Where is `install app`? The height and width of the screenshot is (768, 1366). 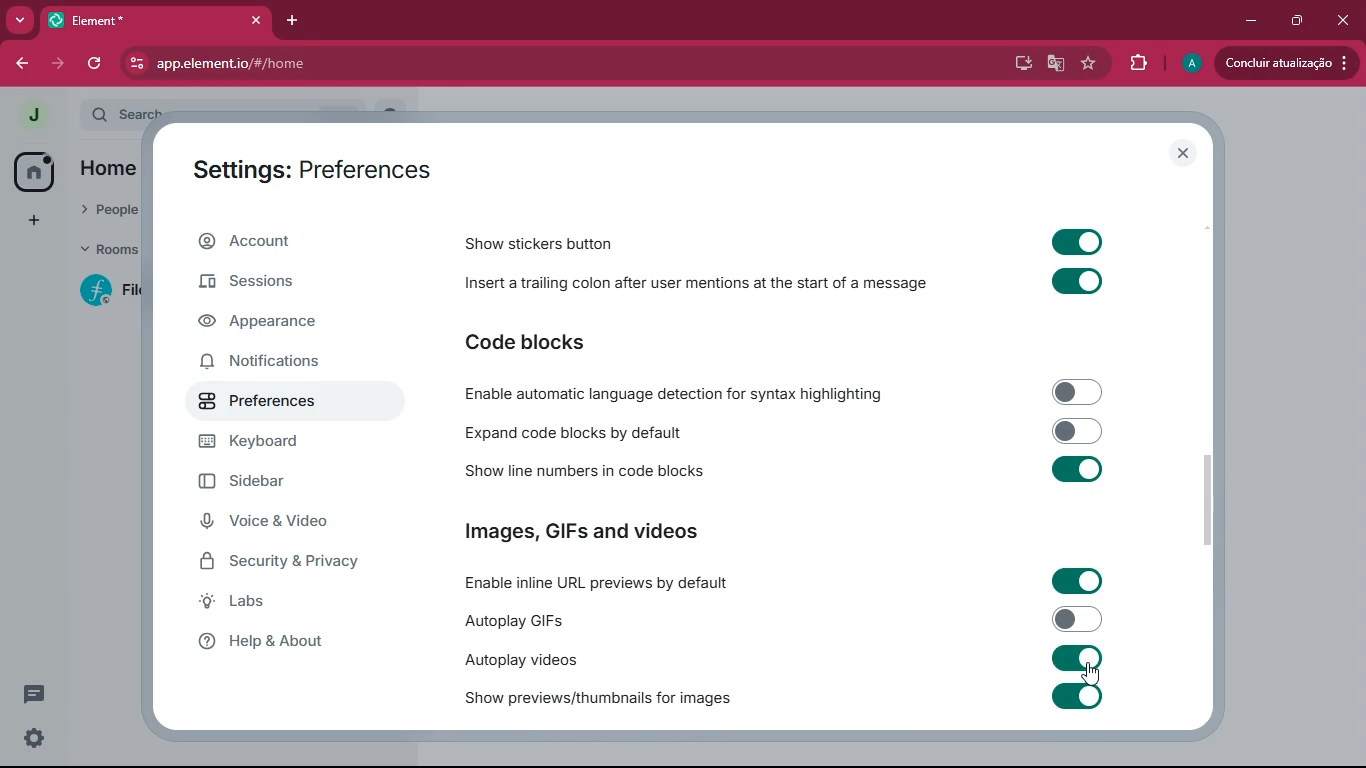 install app is located at coordinates (1016, 61).